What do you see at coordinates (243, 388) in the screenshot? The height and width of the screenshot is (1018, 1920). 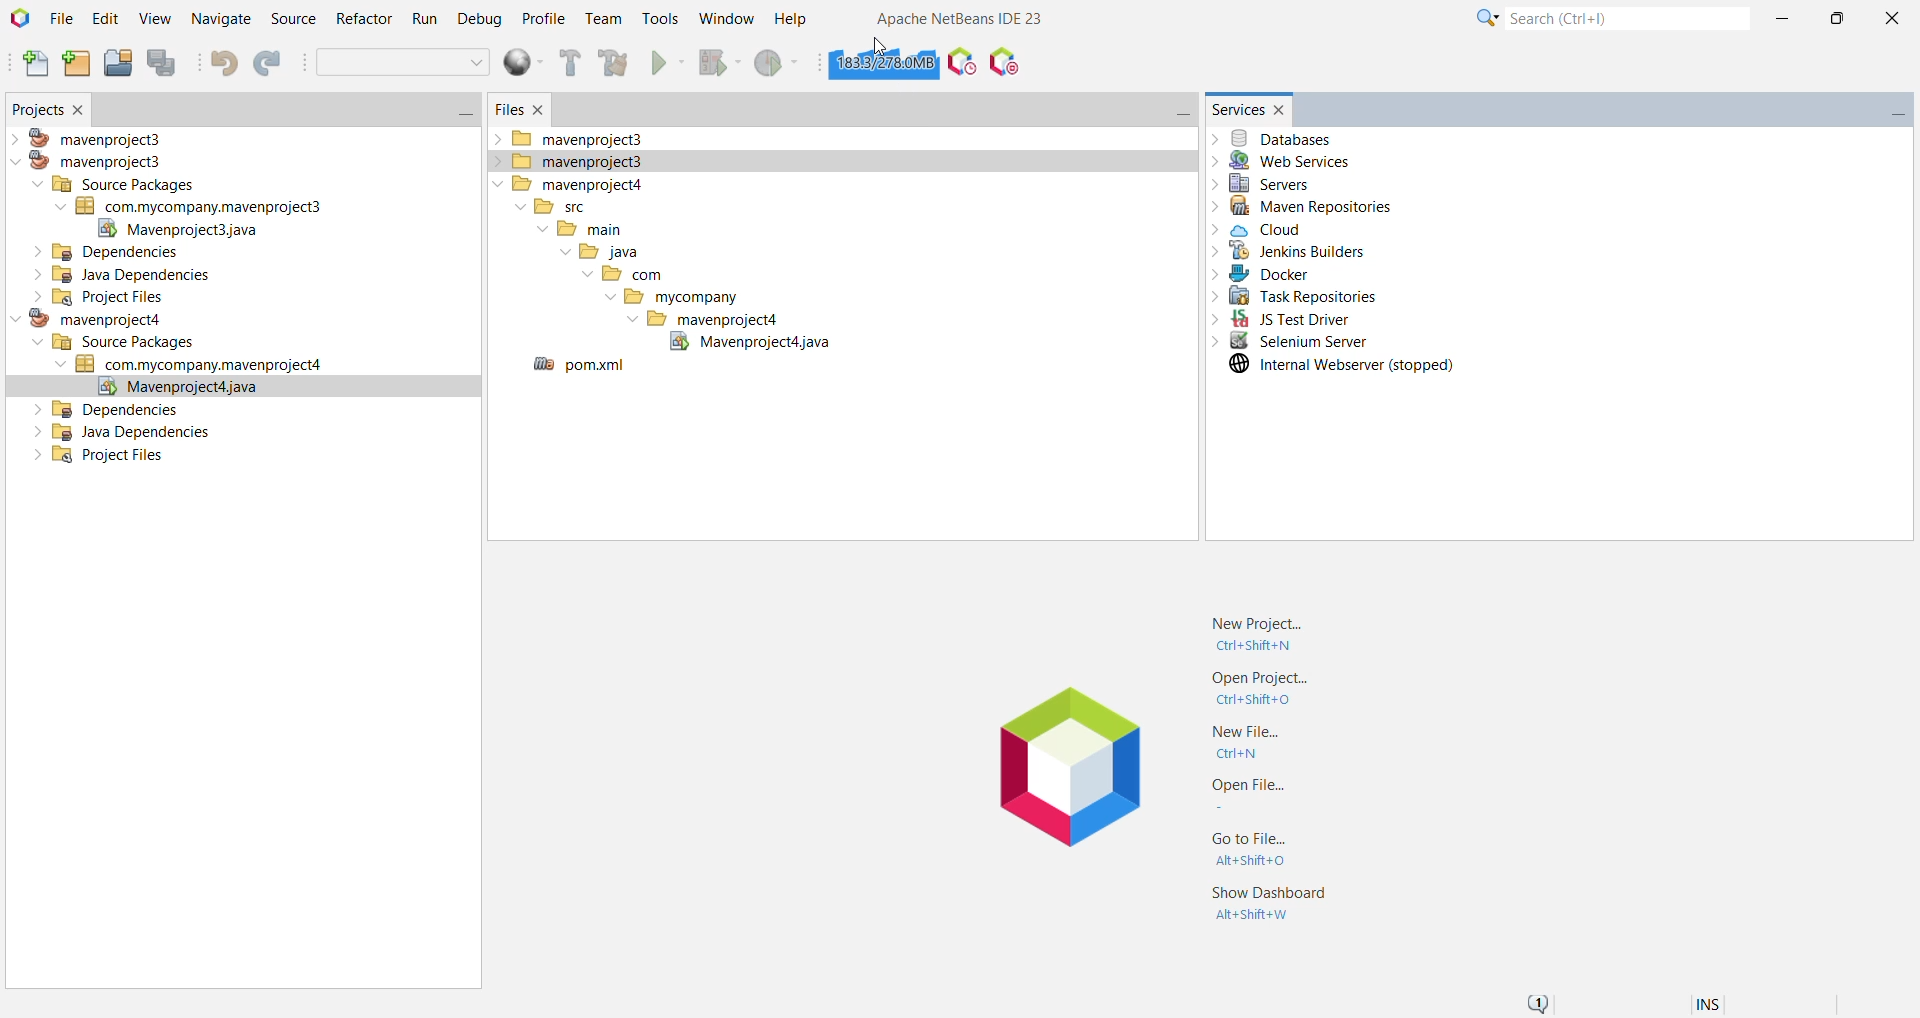 I see `Mavenproject.java` at bounding box center [243, 388].